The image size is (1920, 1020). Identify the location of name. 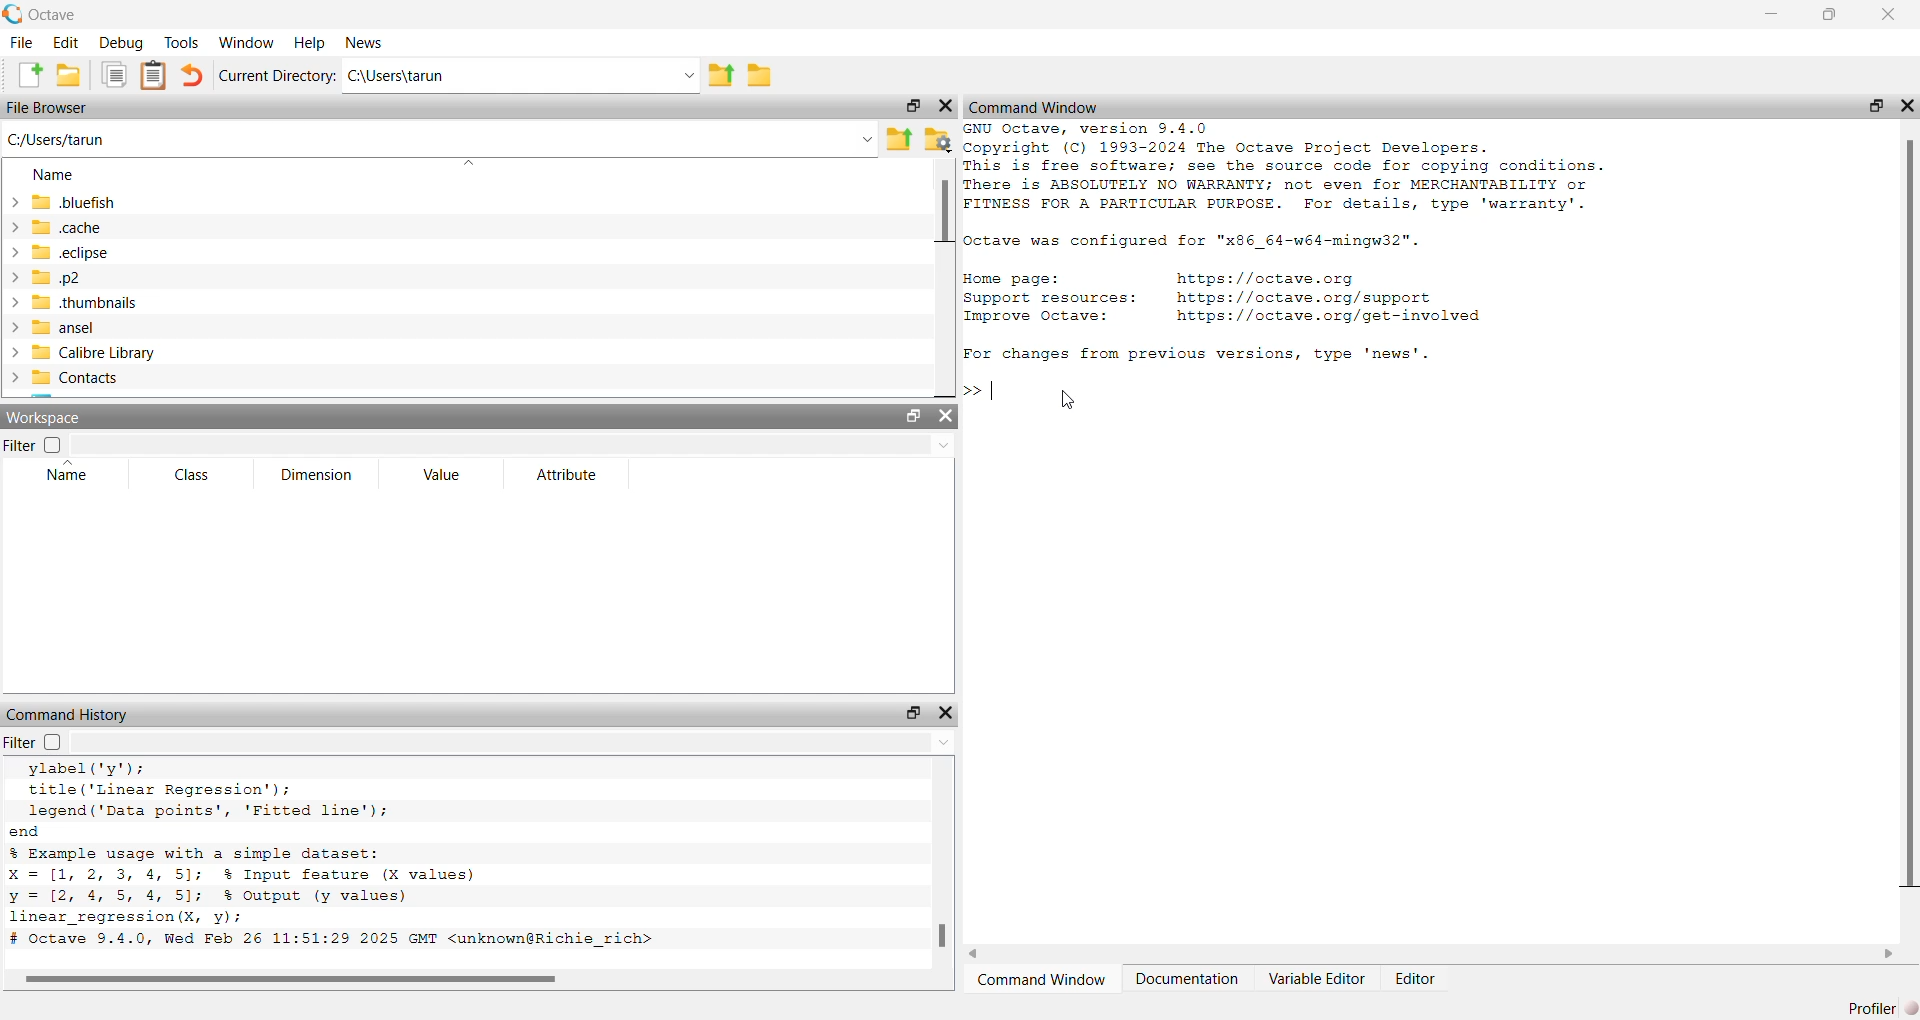
(59, 176).